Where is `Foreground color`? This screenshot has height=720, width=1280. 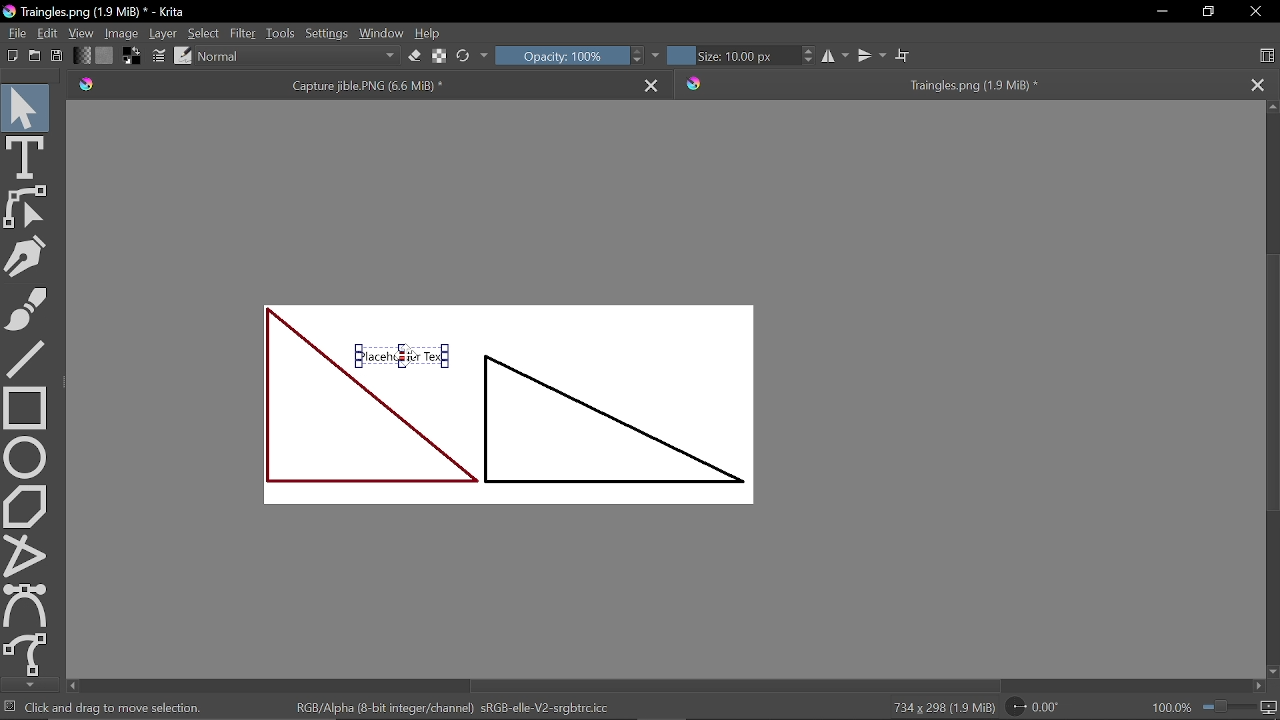 Foreground color is located at coordinates (132, 56).